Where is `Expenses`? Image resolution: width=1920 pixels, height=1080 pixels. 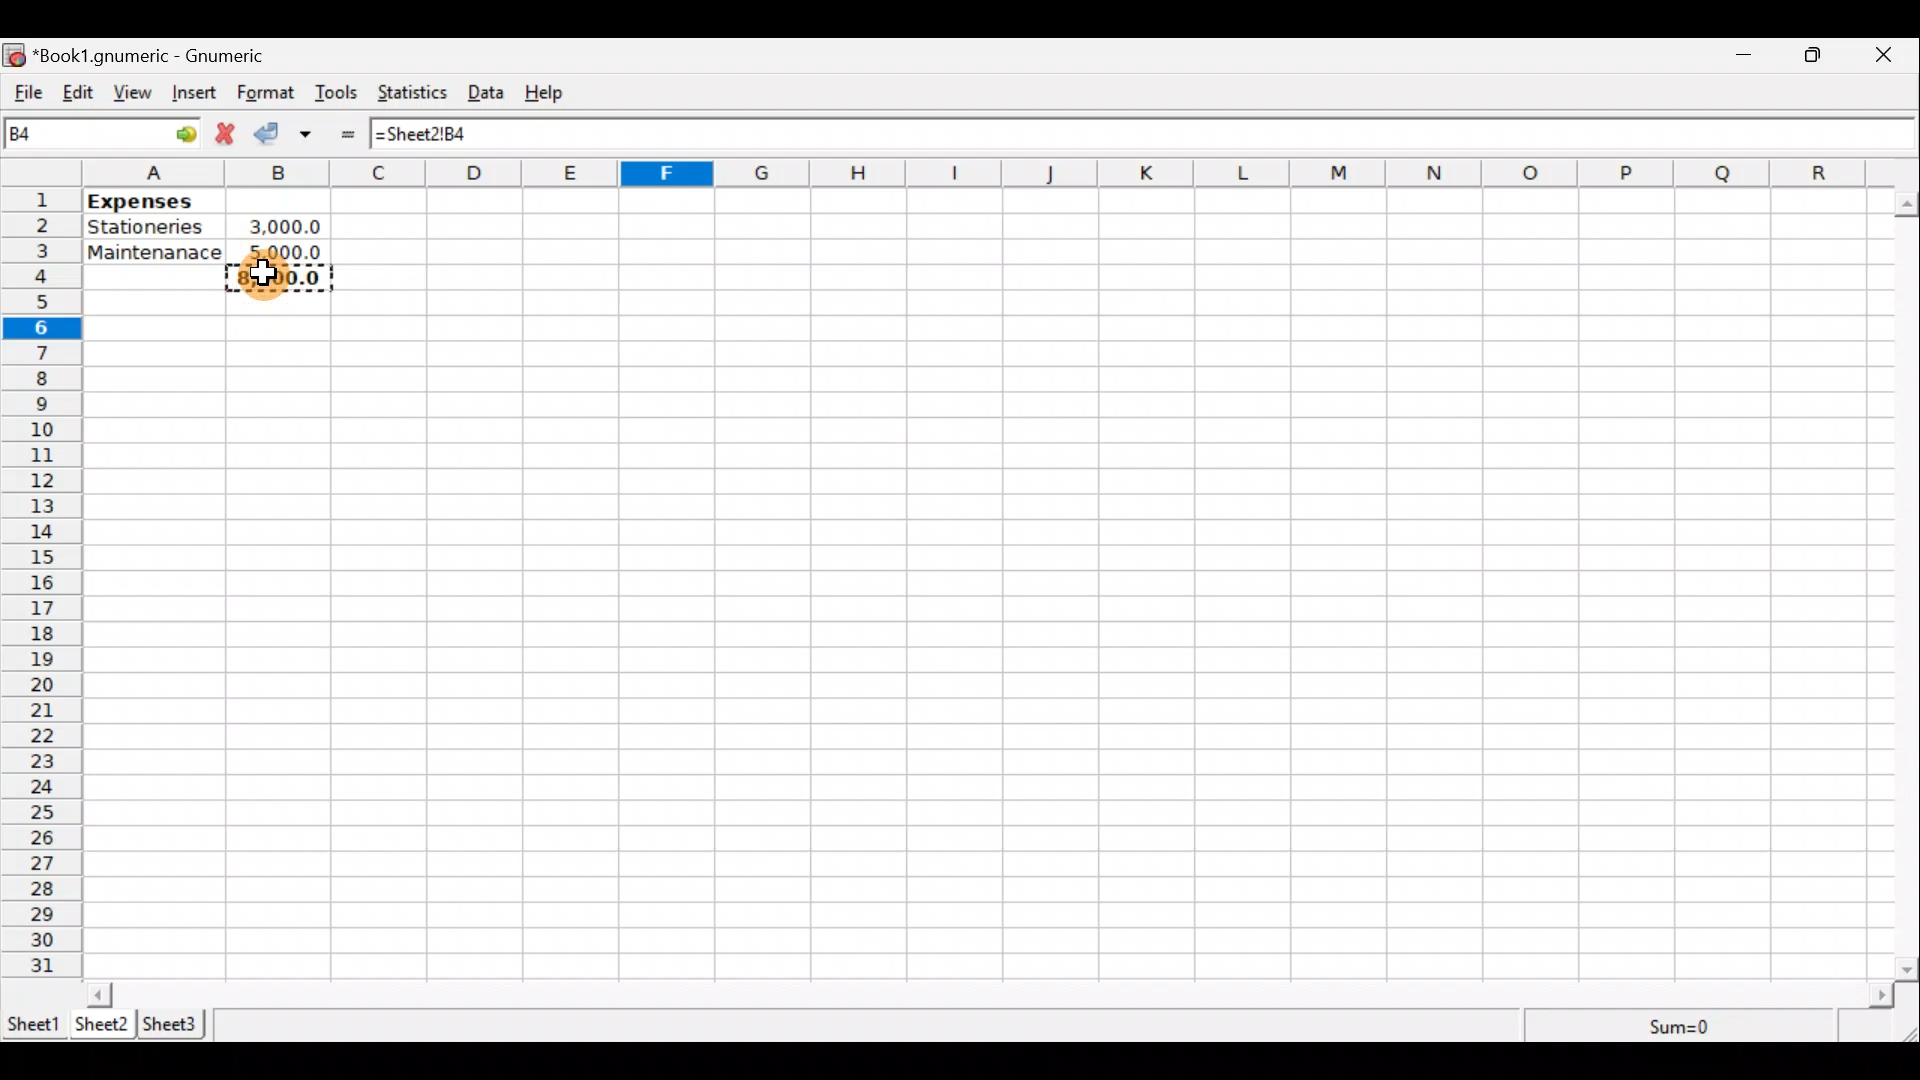 Expenses is located at coordinates (145, 202).